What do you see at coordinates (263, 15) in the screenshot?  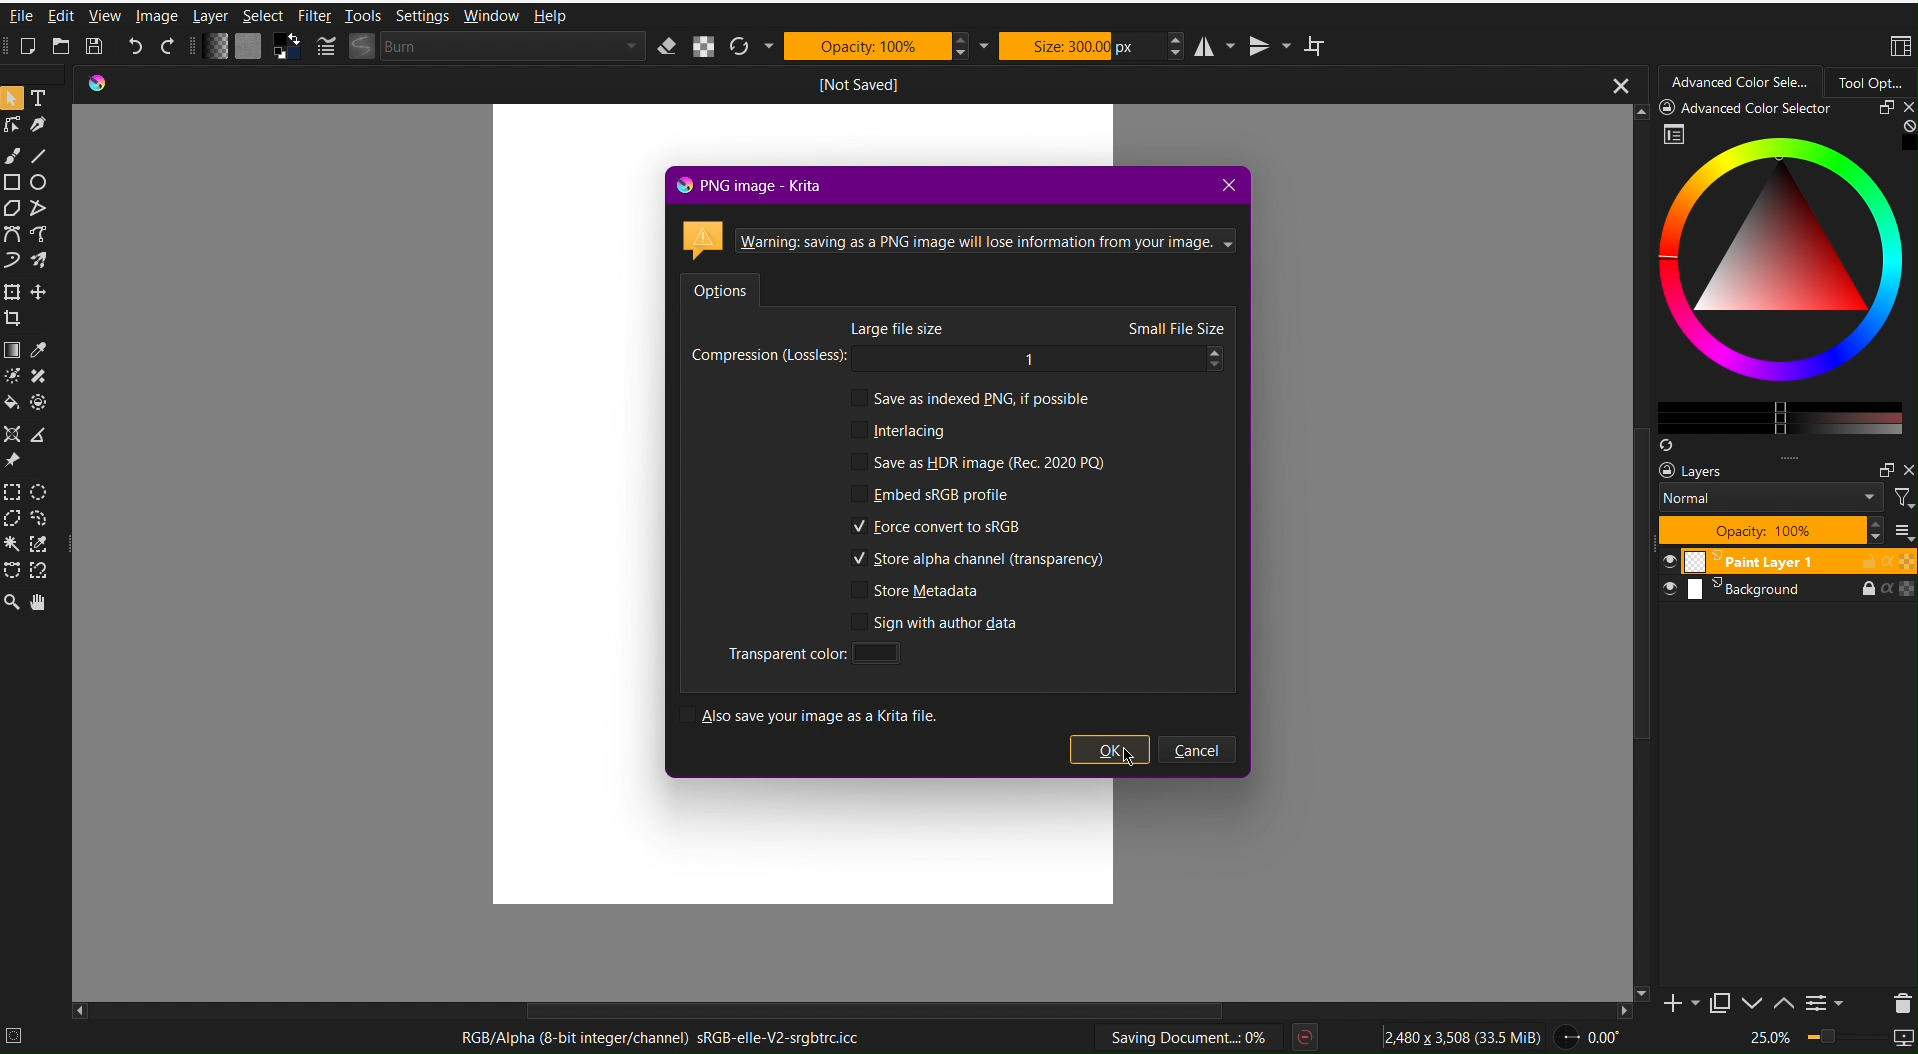 I see `Select` at bounding box center [263, 15].